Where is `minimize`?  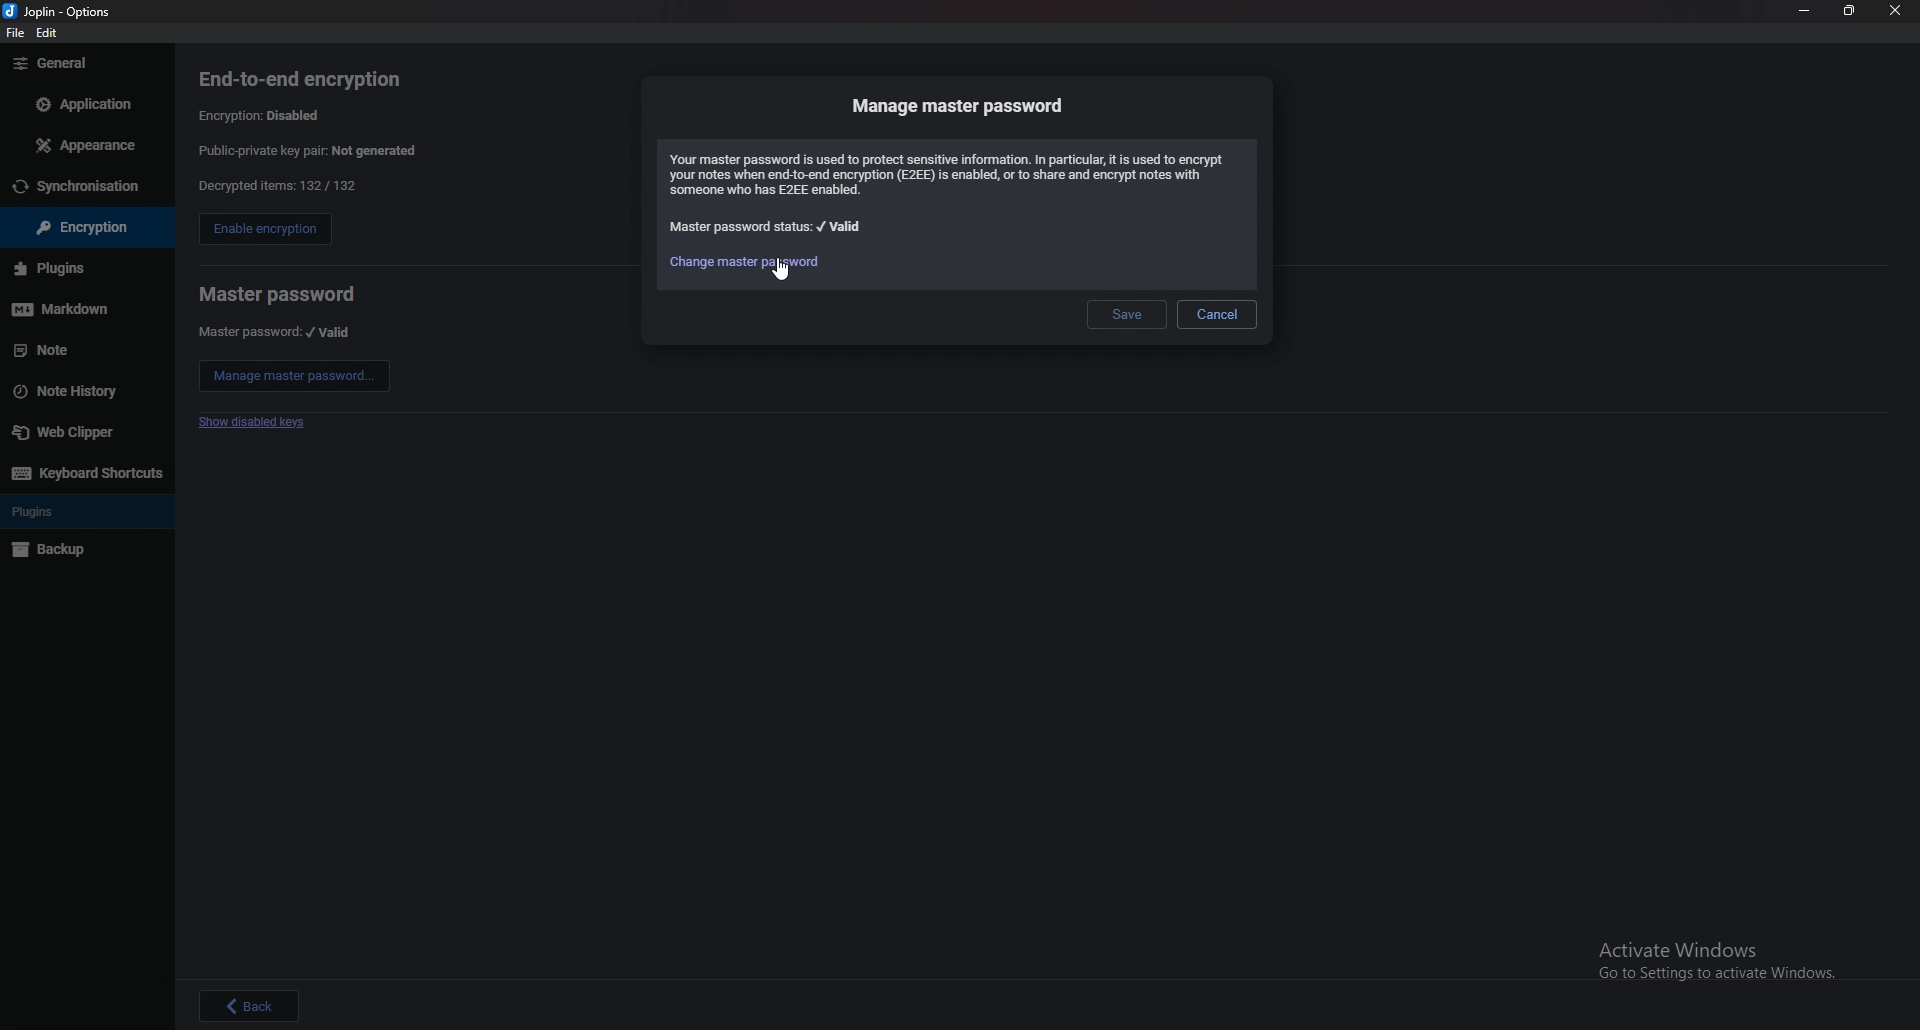 minimize is located at coordinates (1804, 11).